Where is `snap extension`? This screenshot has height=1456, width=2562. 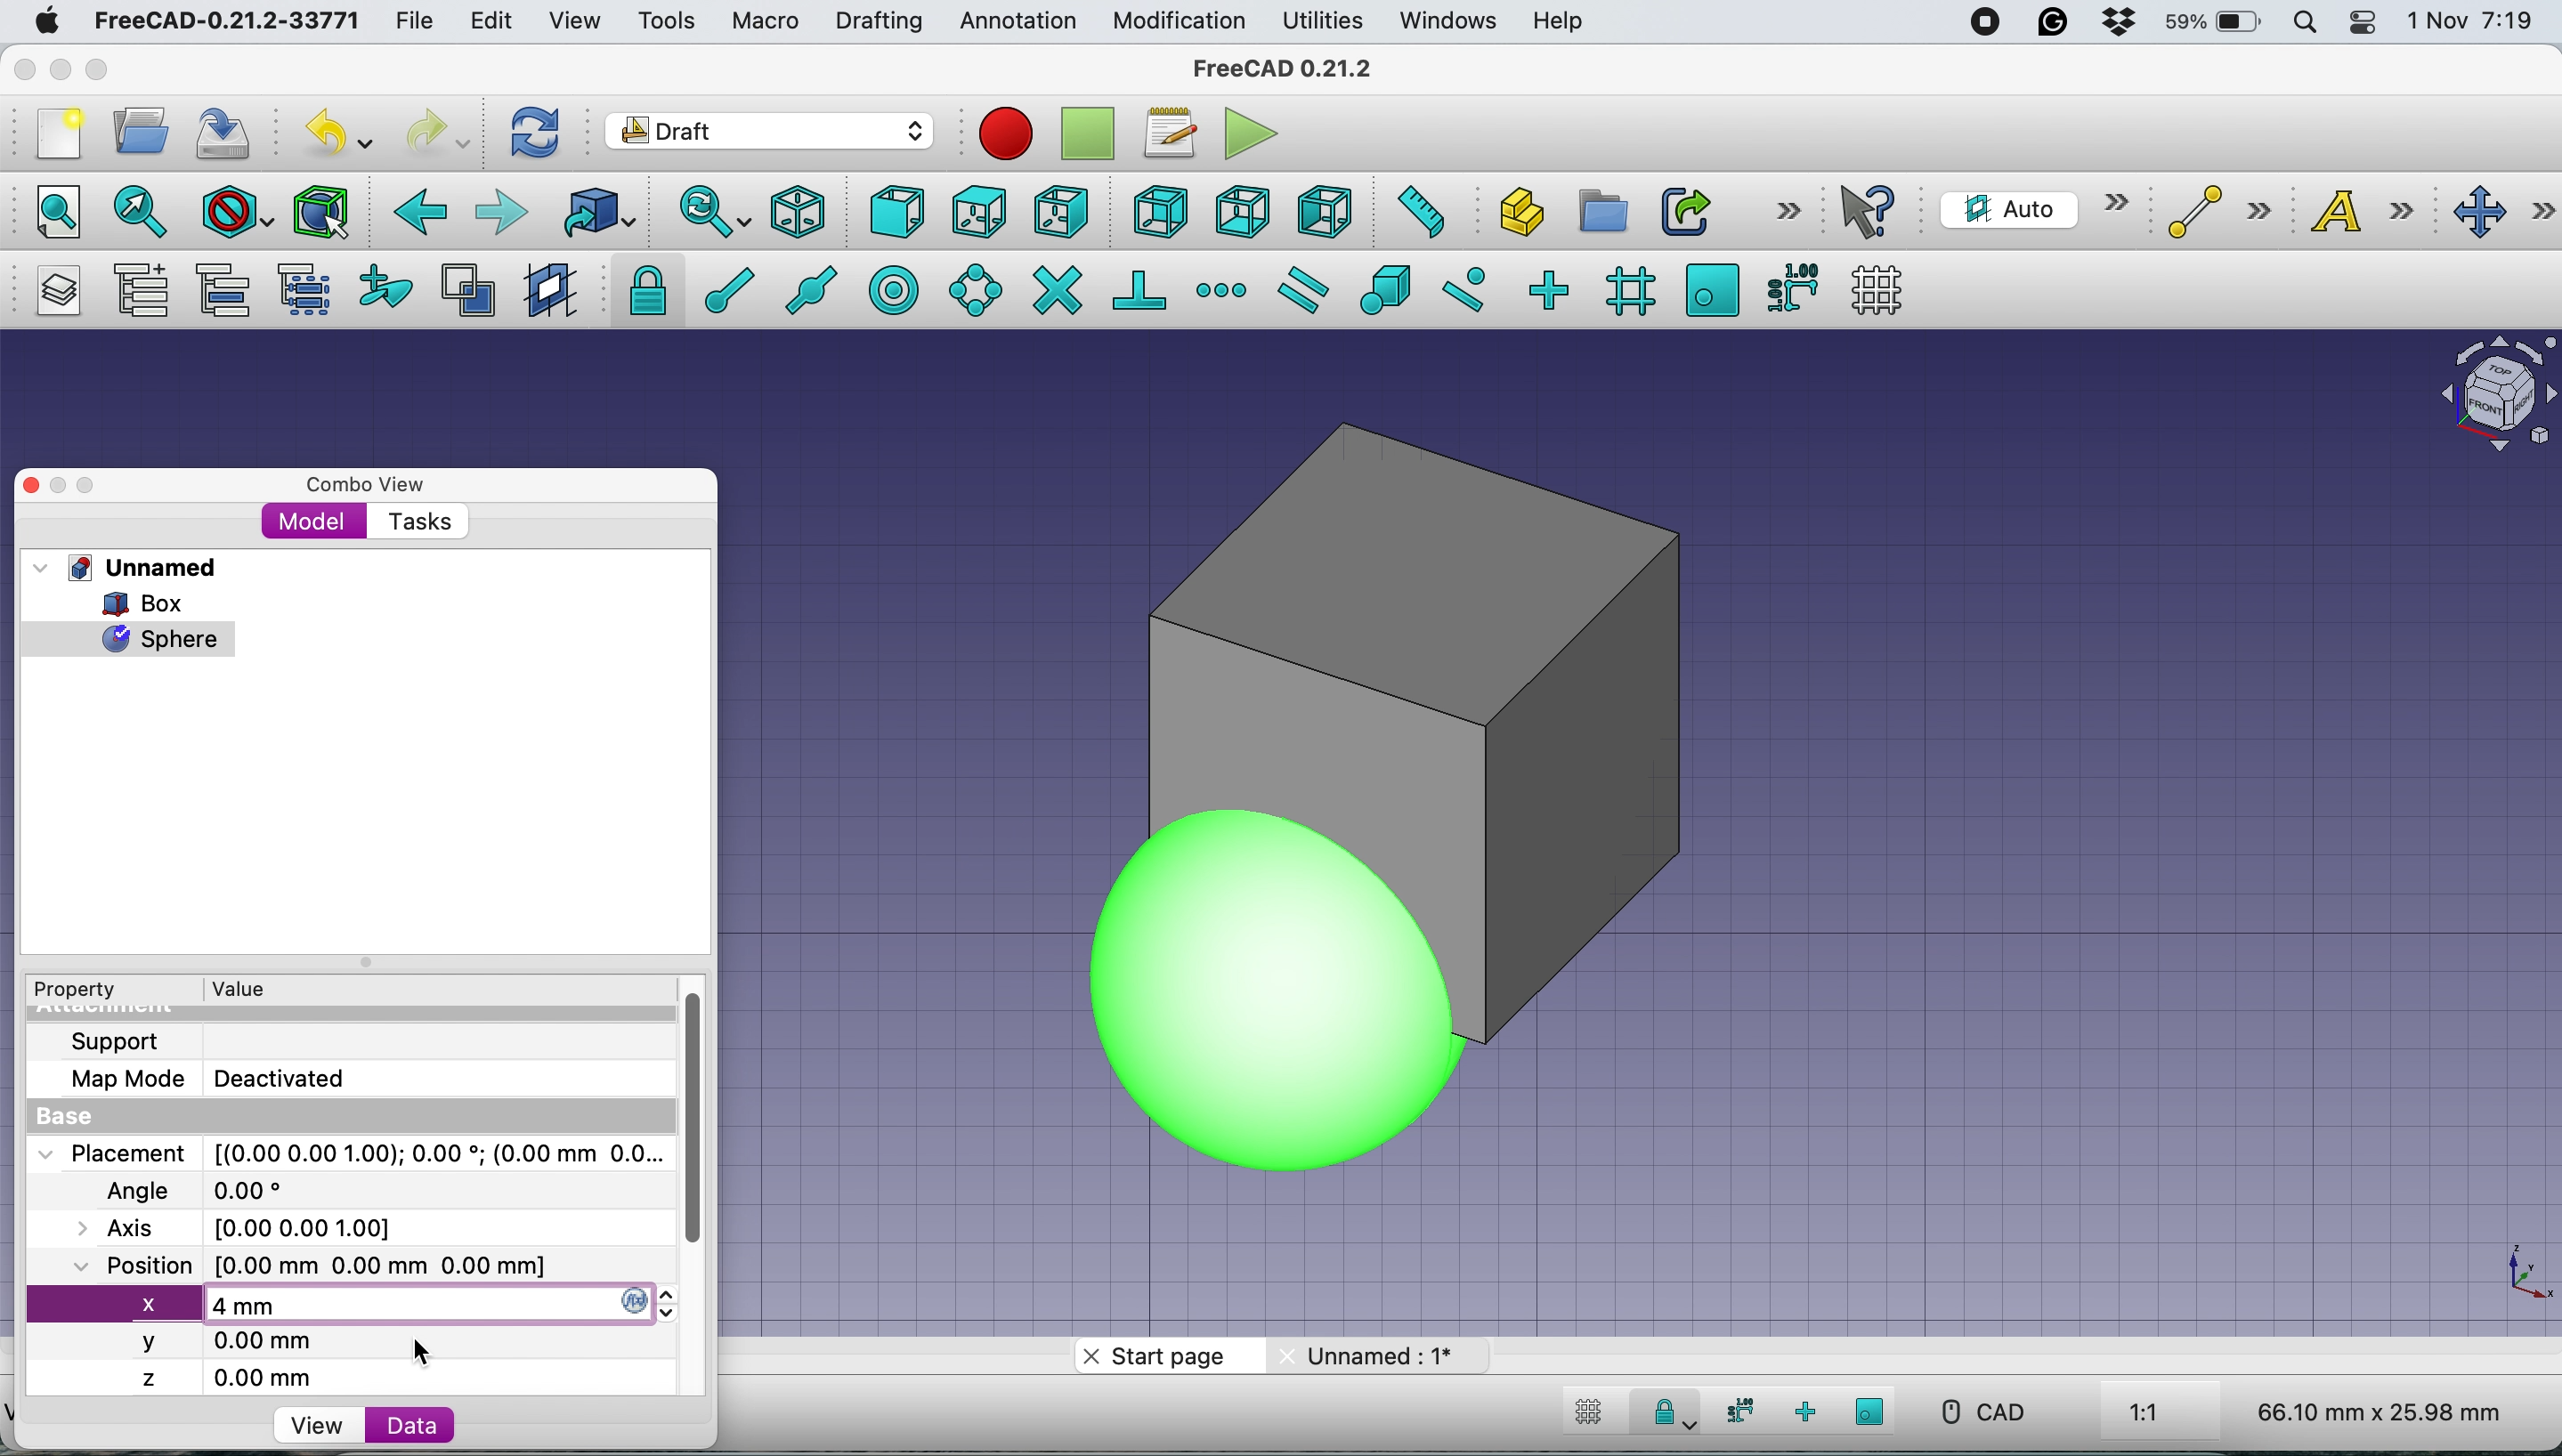 snap extension is located at coordinates (1224, 290).